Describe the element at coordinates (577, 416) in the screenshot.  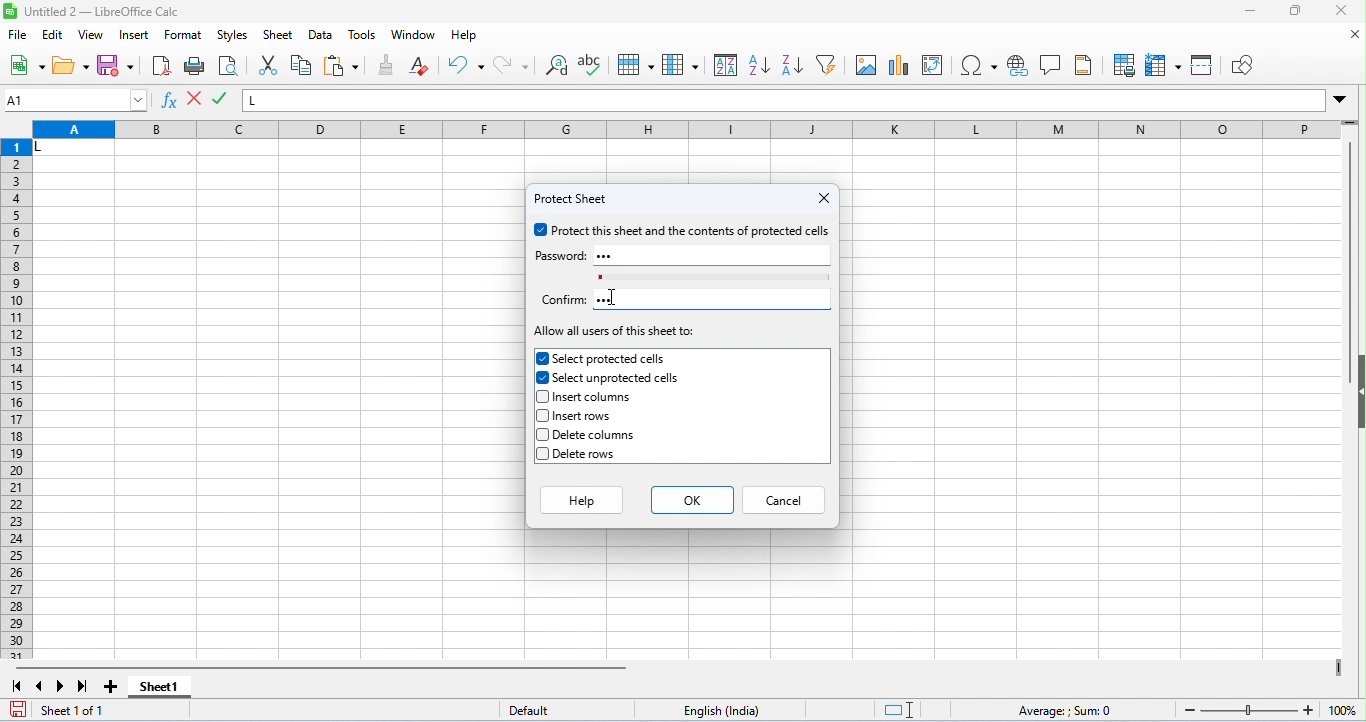
I see `insert rows` at that location.